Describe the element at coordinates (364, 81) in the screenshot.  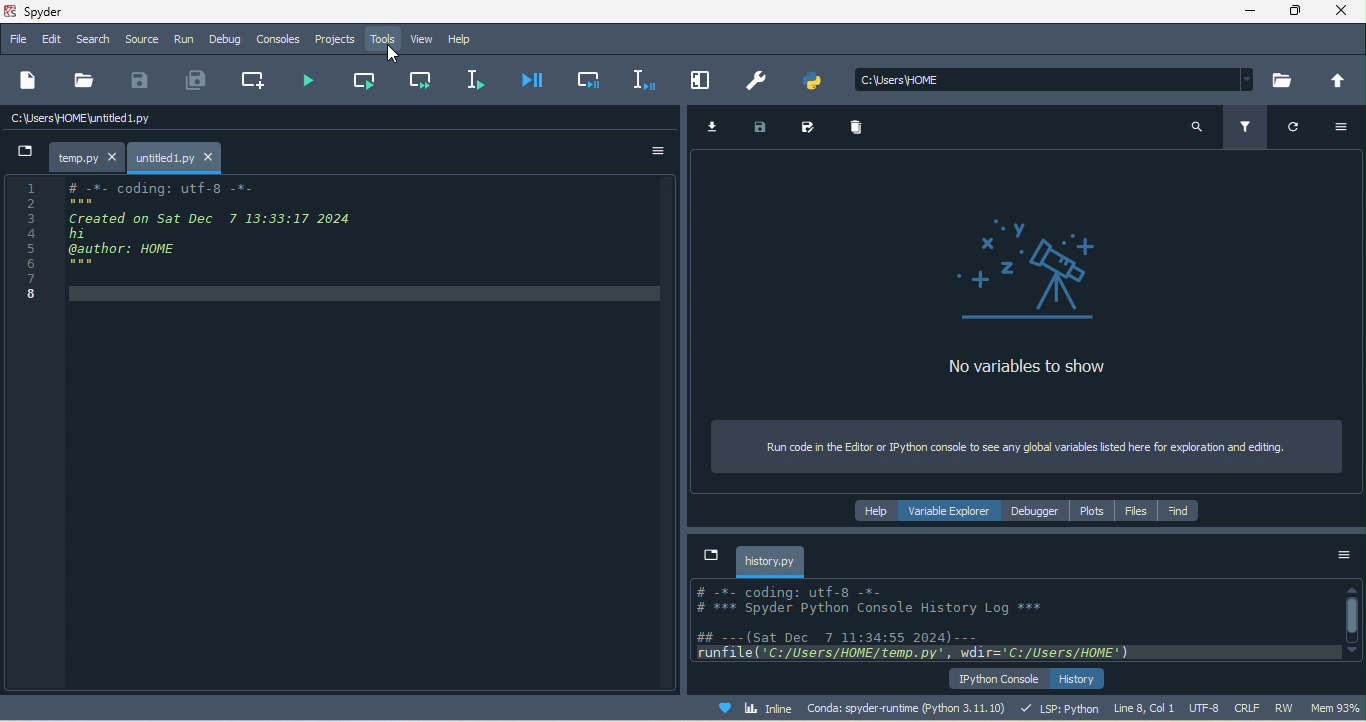
I see `run current cell` at that location.